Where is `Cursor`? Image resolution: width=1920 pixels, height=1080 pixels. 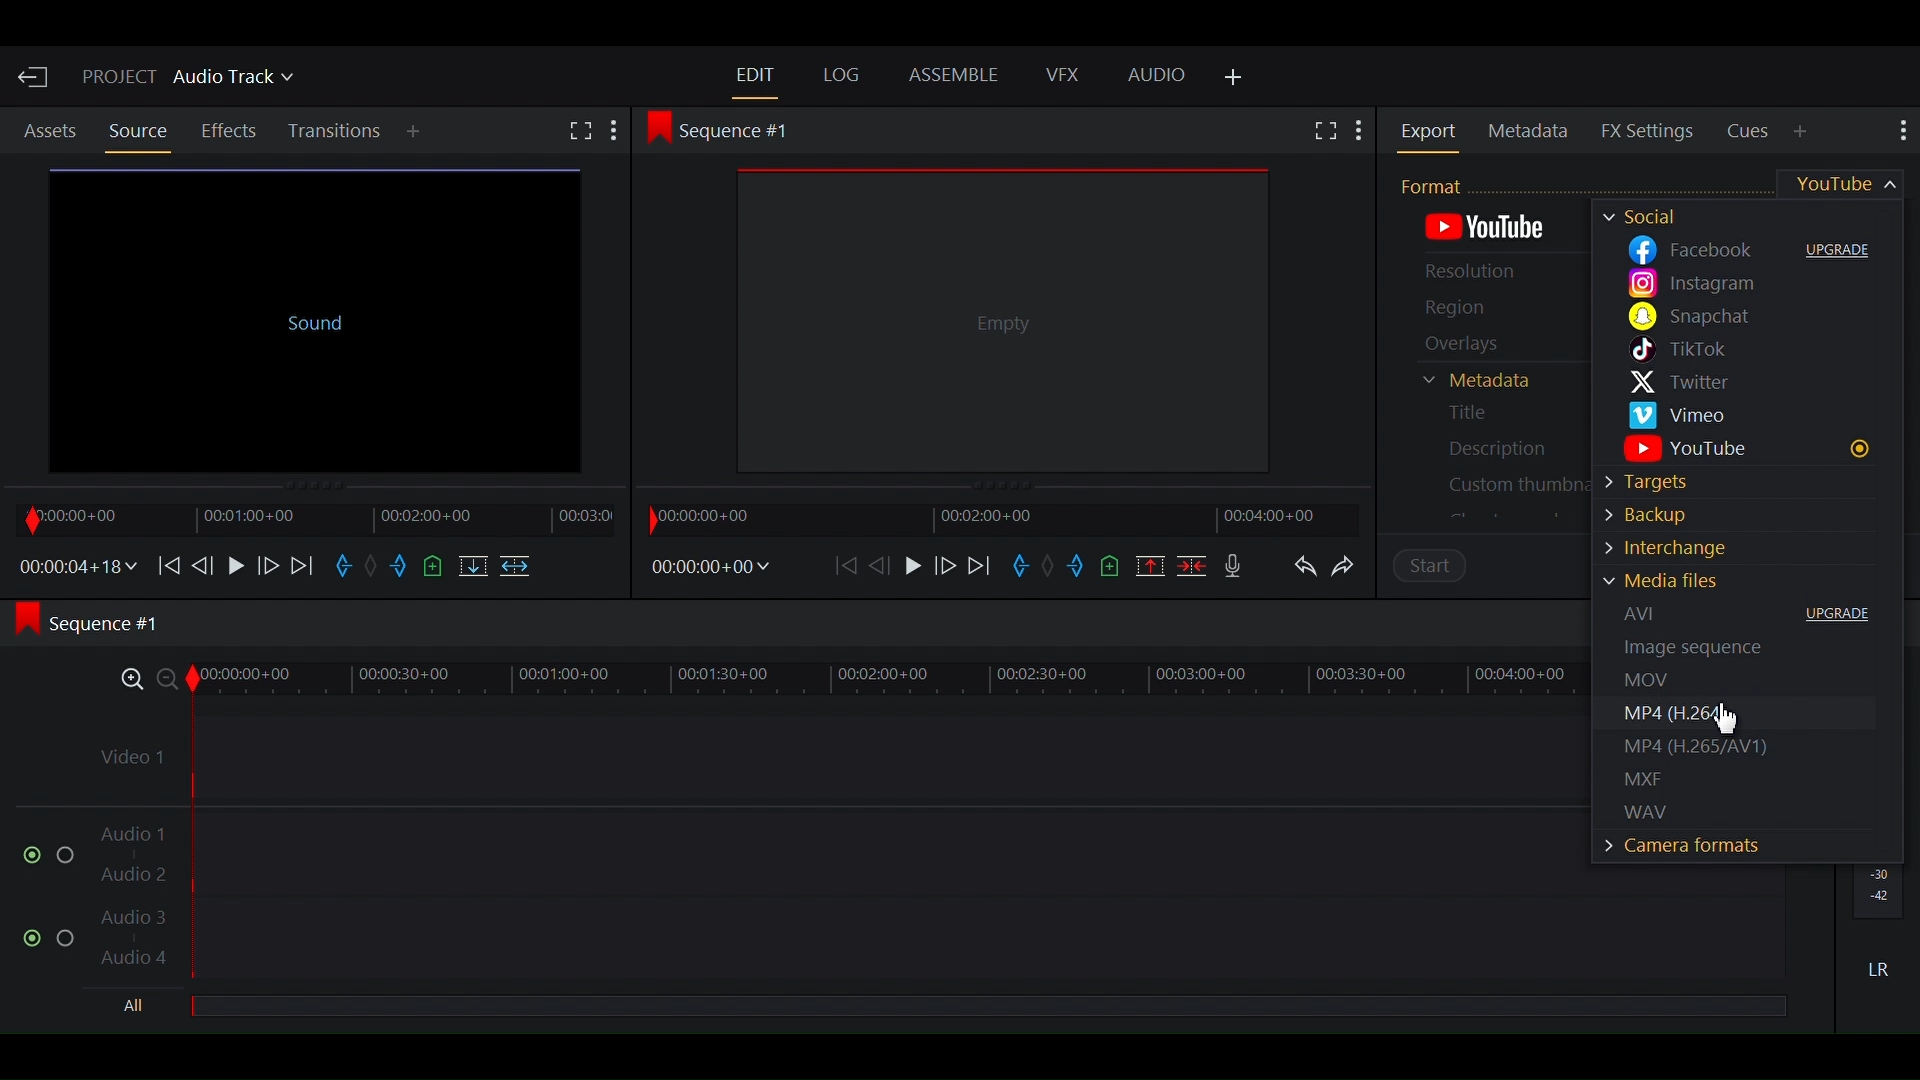 Cursor is located at coordinates (1729, 721).